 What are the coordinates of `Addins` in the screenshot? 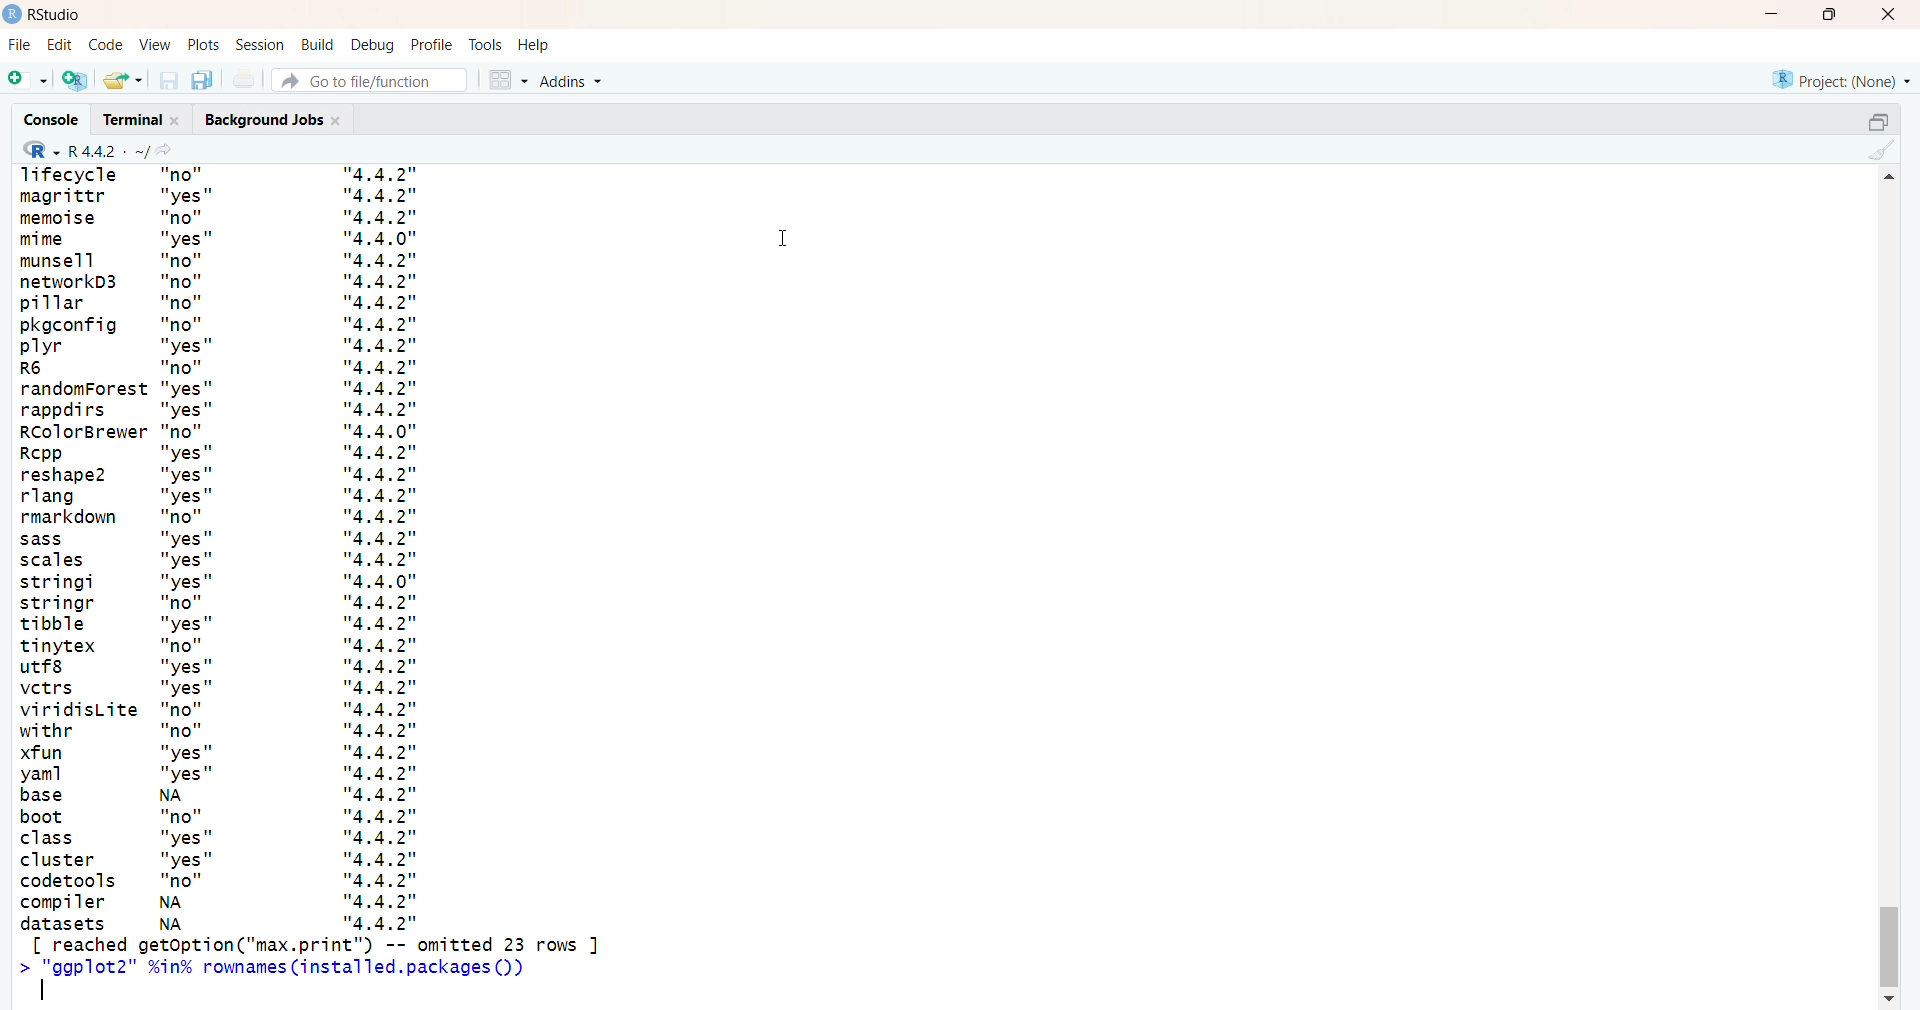 It's located at (575, 82).